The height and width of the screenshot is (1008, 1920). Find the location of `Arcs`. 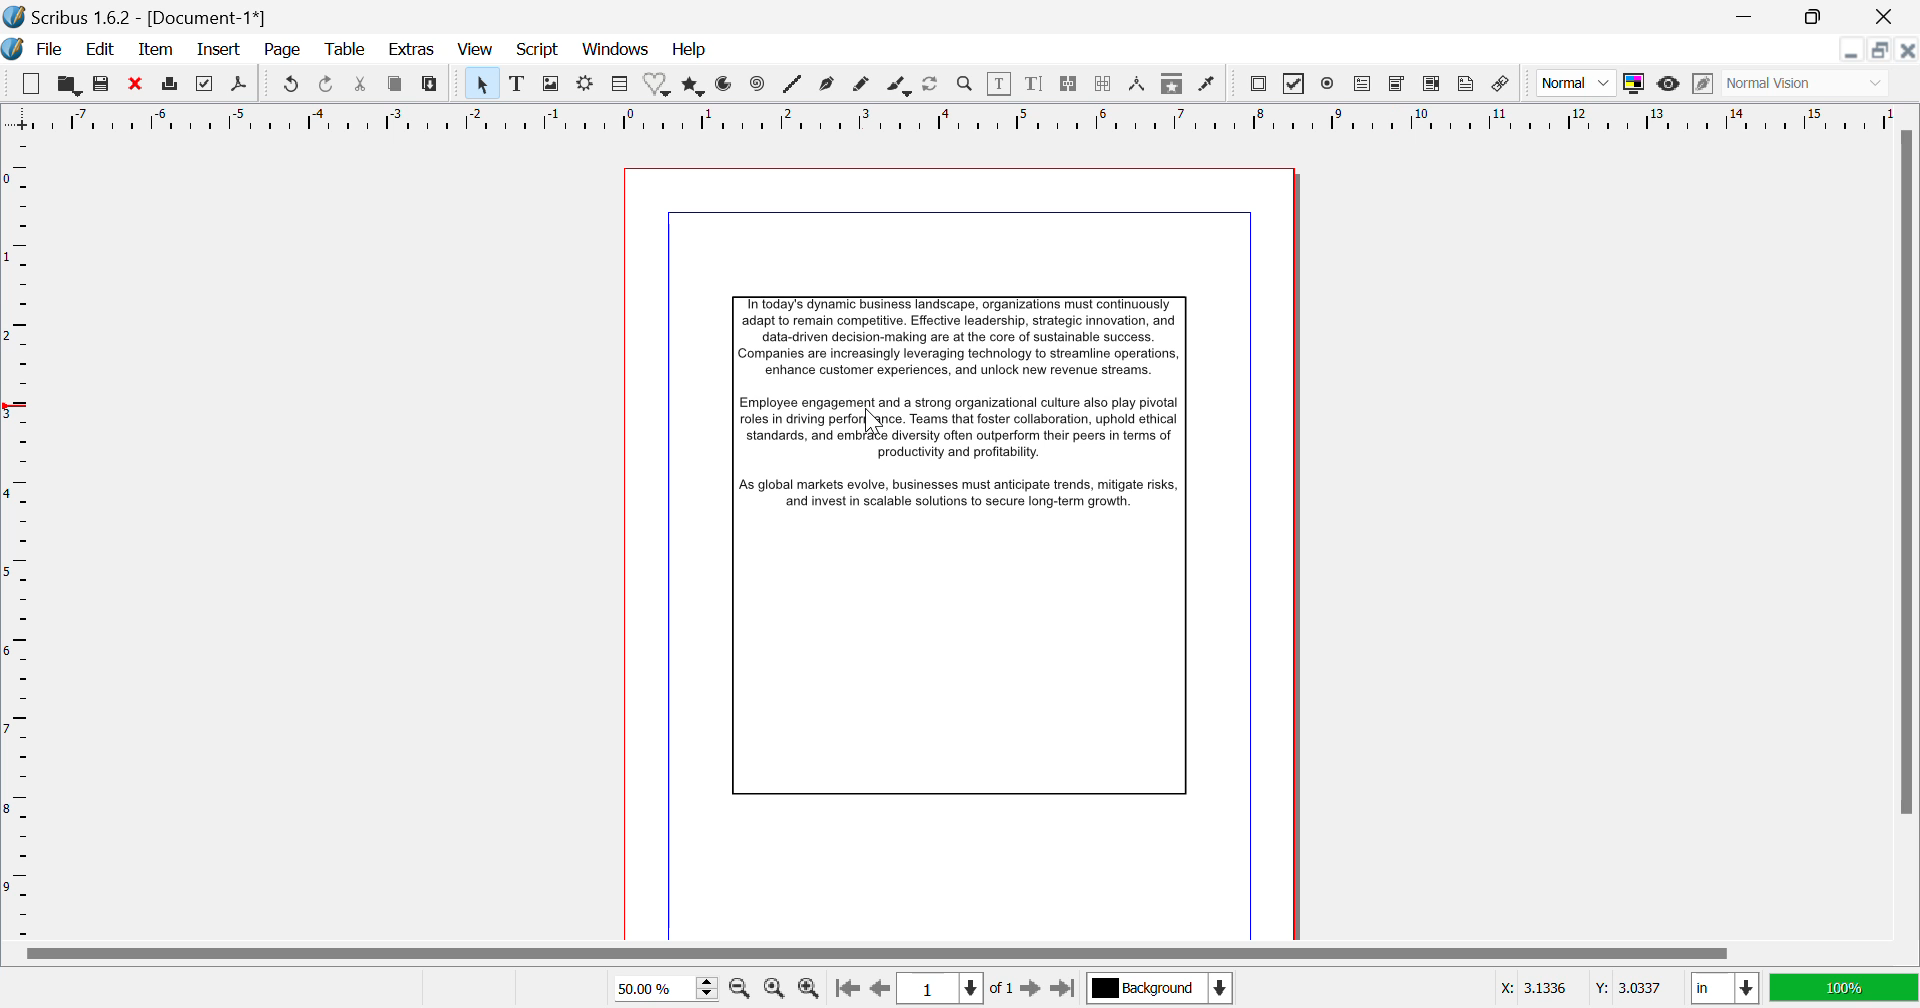

Arcs is located at coordinates (726, 85).